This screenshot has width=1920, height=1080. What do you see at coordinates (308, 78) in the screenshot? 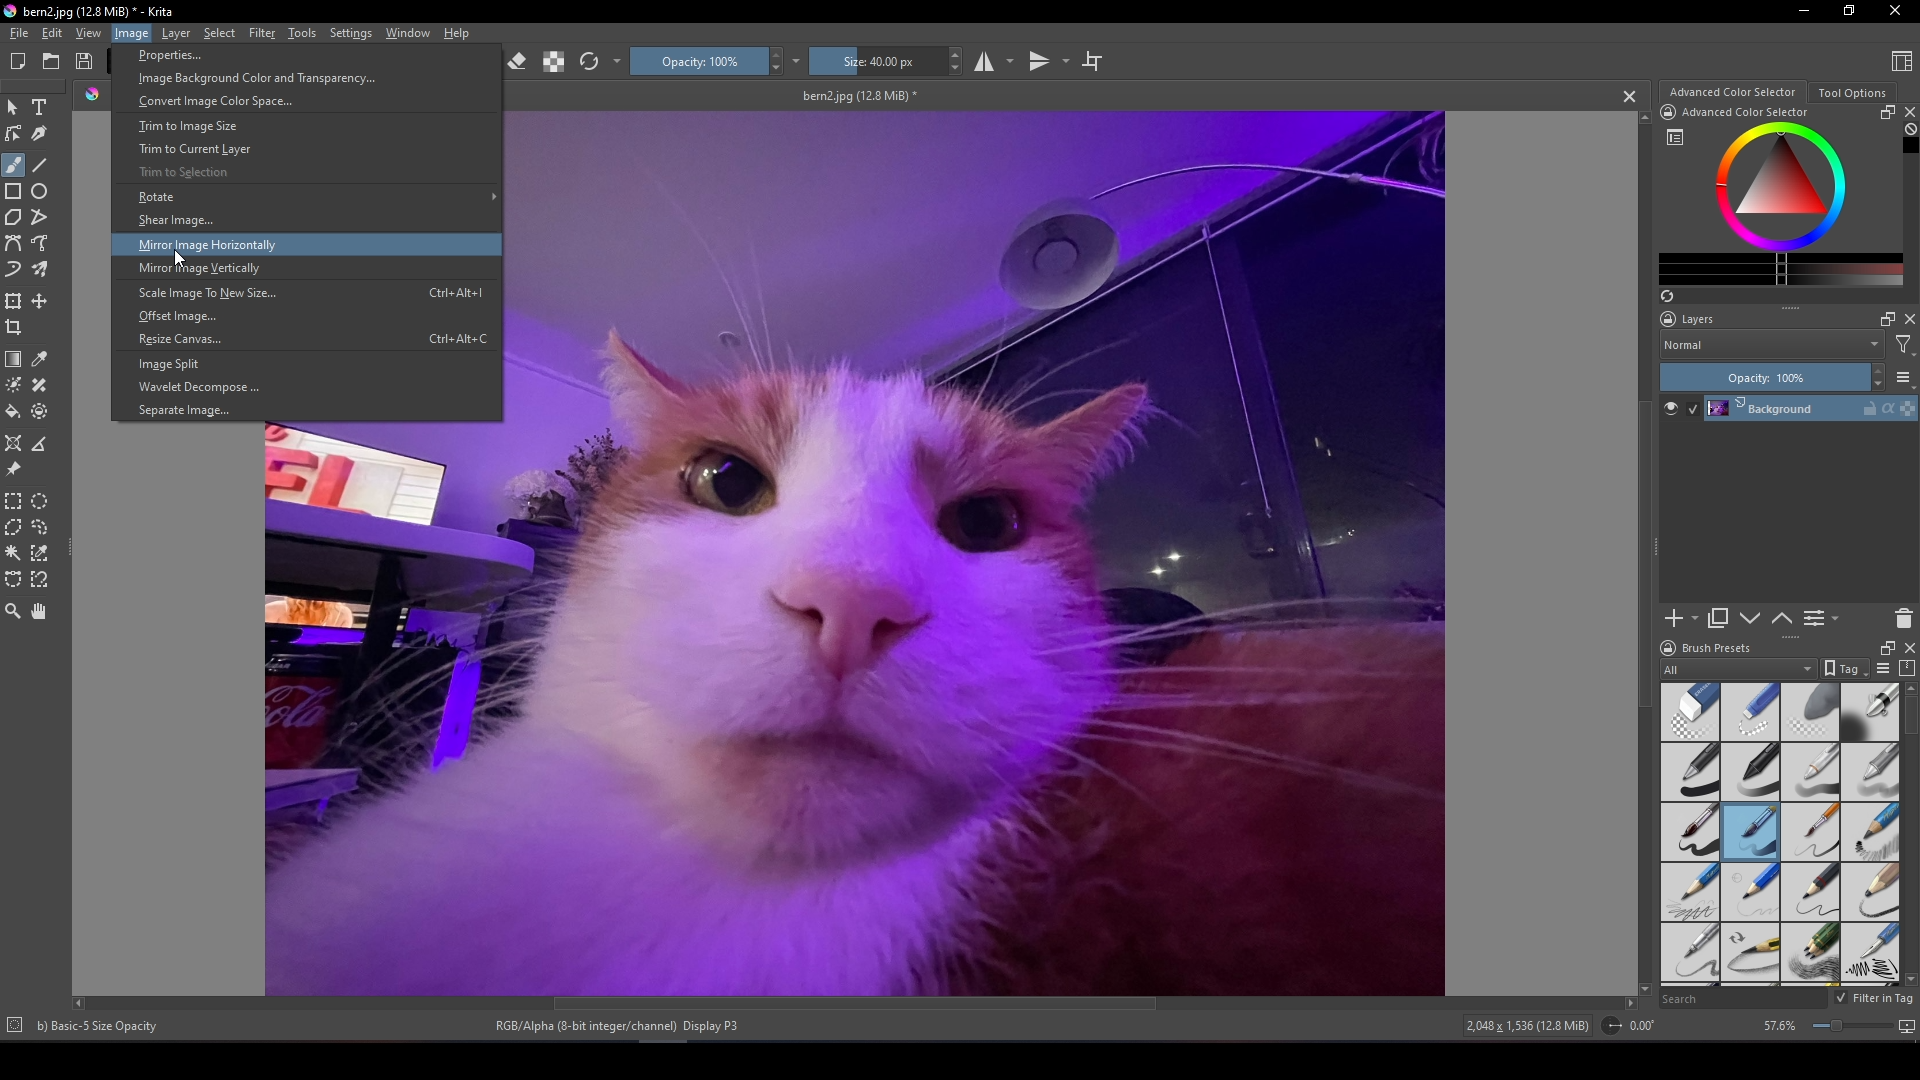
I see `Image background color and transparency...` at bounding box center [308, 78].